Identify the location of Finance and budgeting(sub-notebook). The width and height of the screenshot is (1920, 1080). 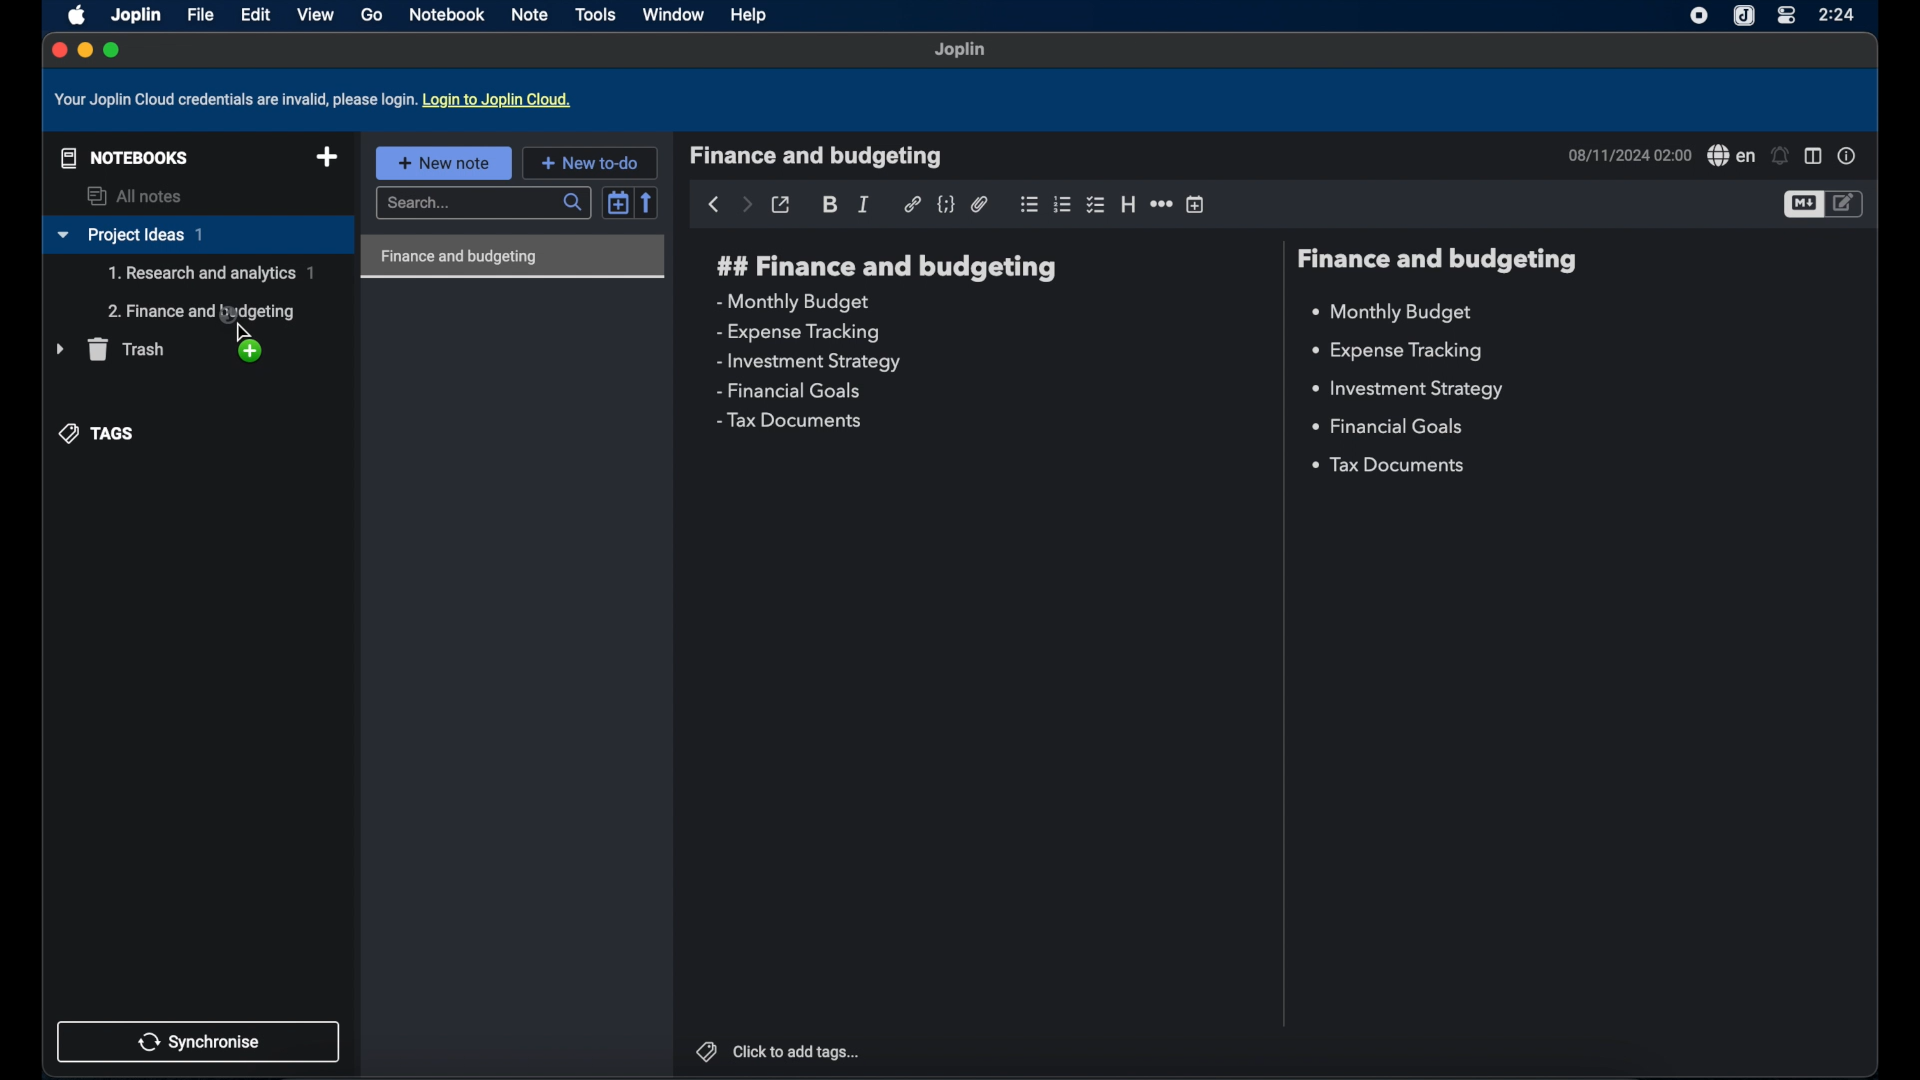
(205, 311).